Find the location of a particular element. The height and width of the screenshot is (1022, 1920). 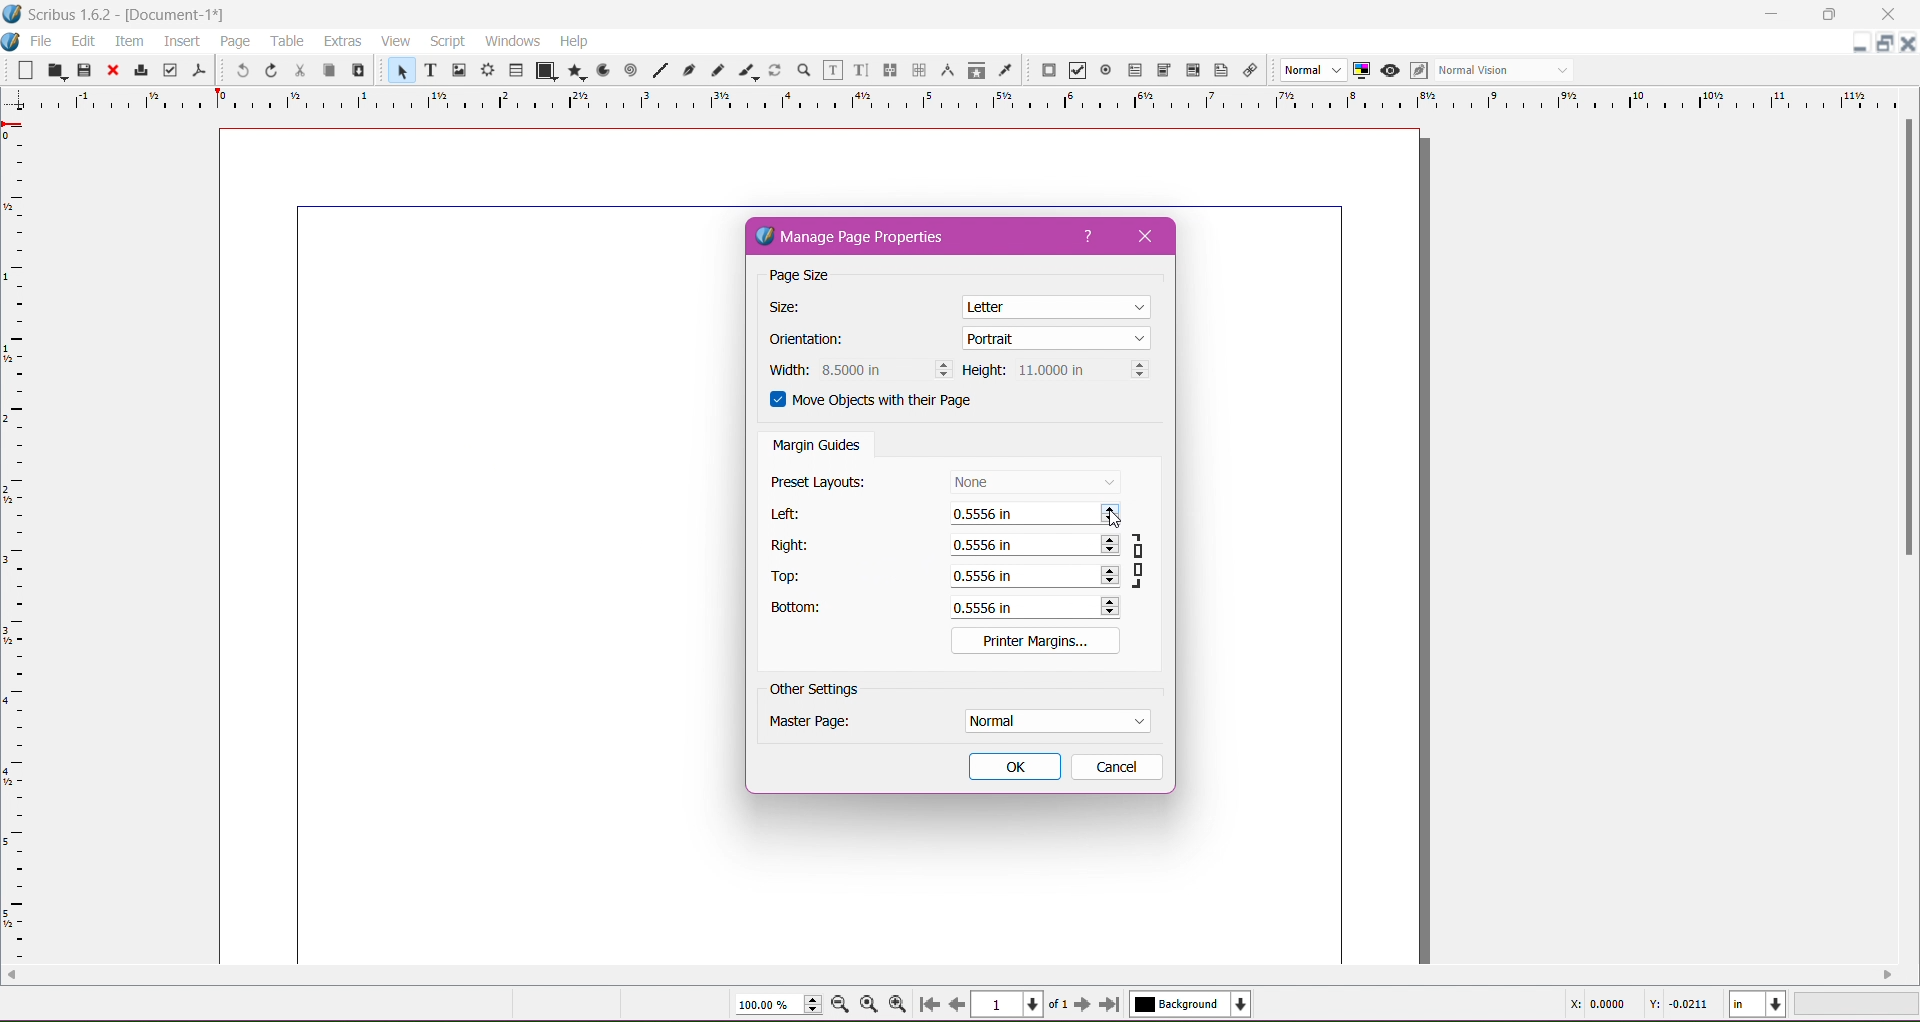

Bottom is located at coordinates (807, 610).